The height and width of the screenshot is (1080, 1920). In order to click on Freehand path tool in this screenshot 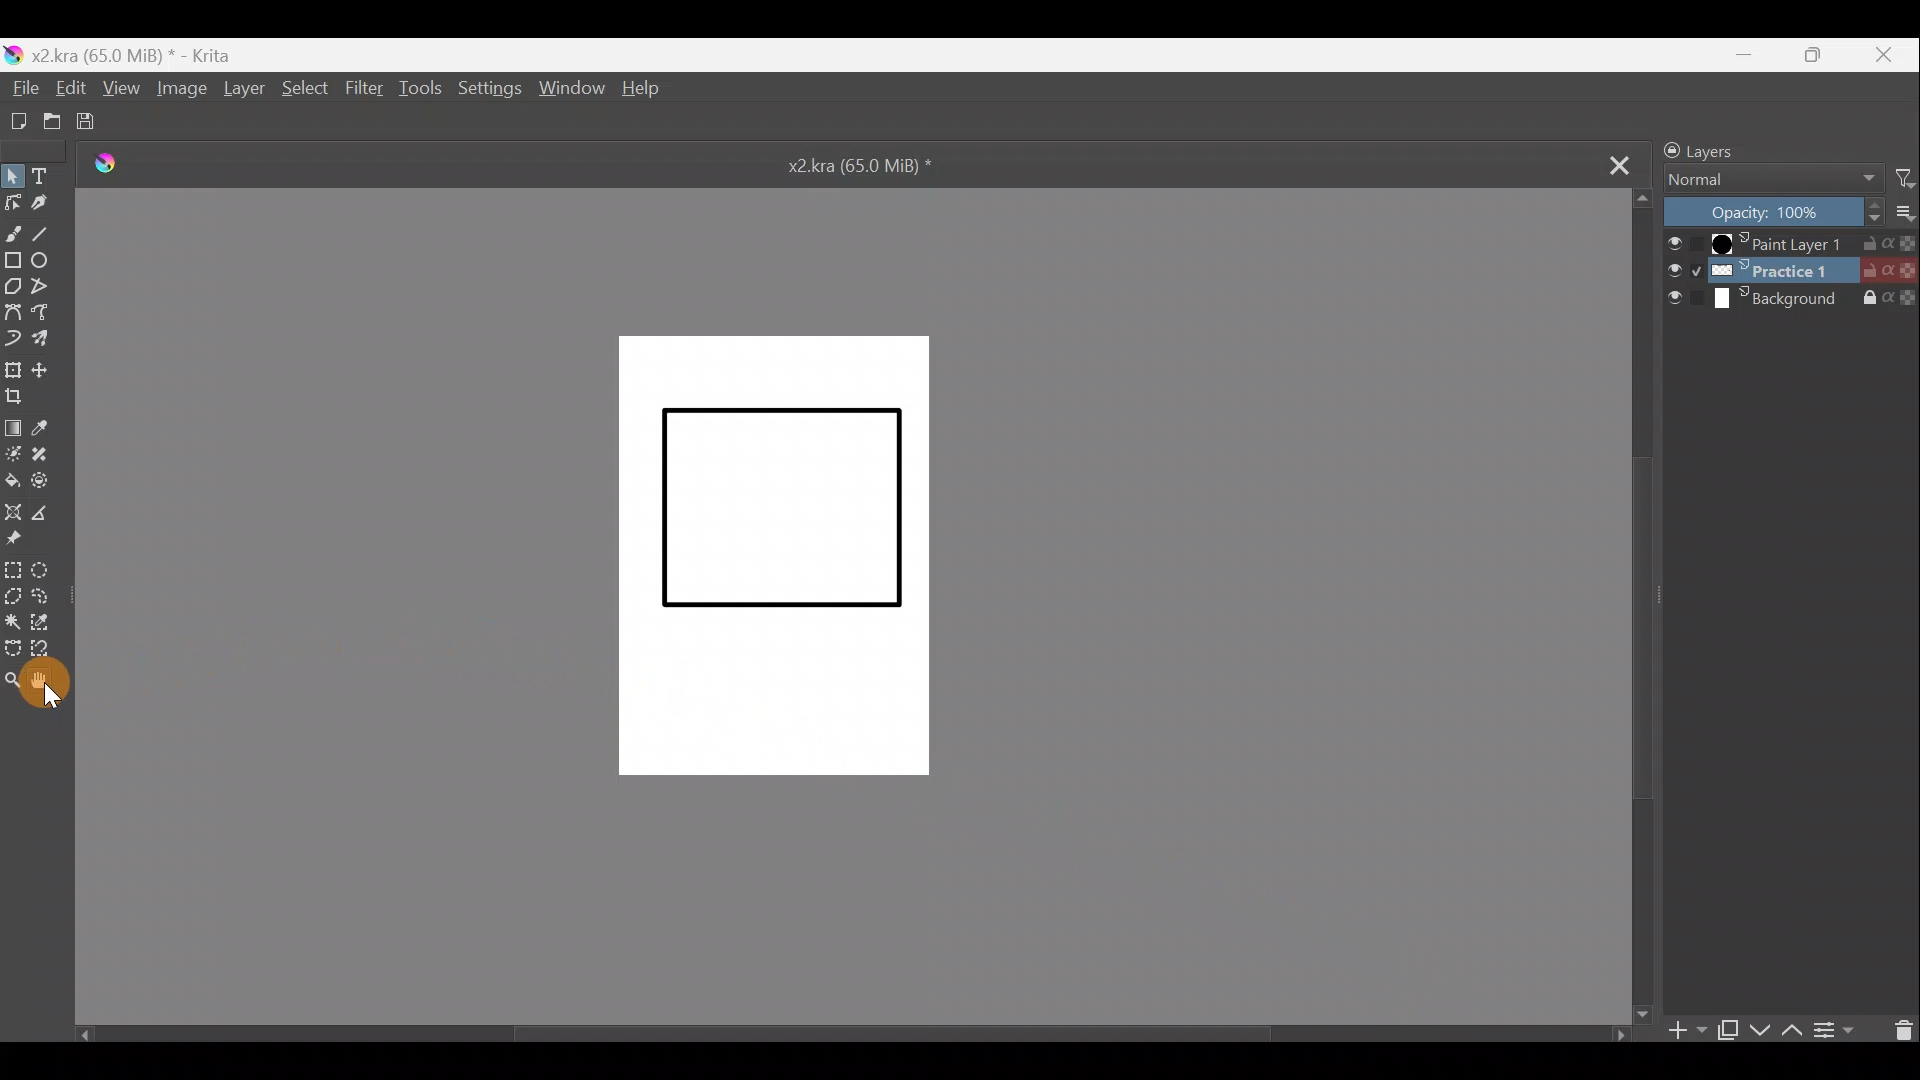, I will do `click(46, 314)`.